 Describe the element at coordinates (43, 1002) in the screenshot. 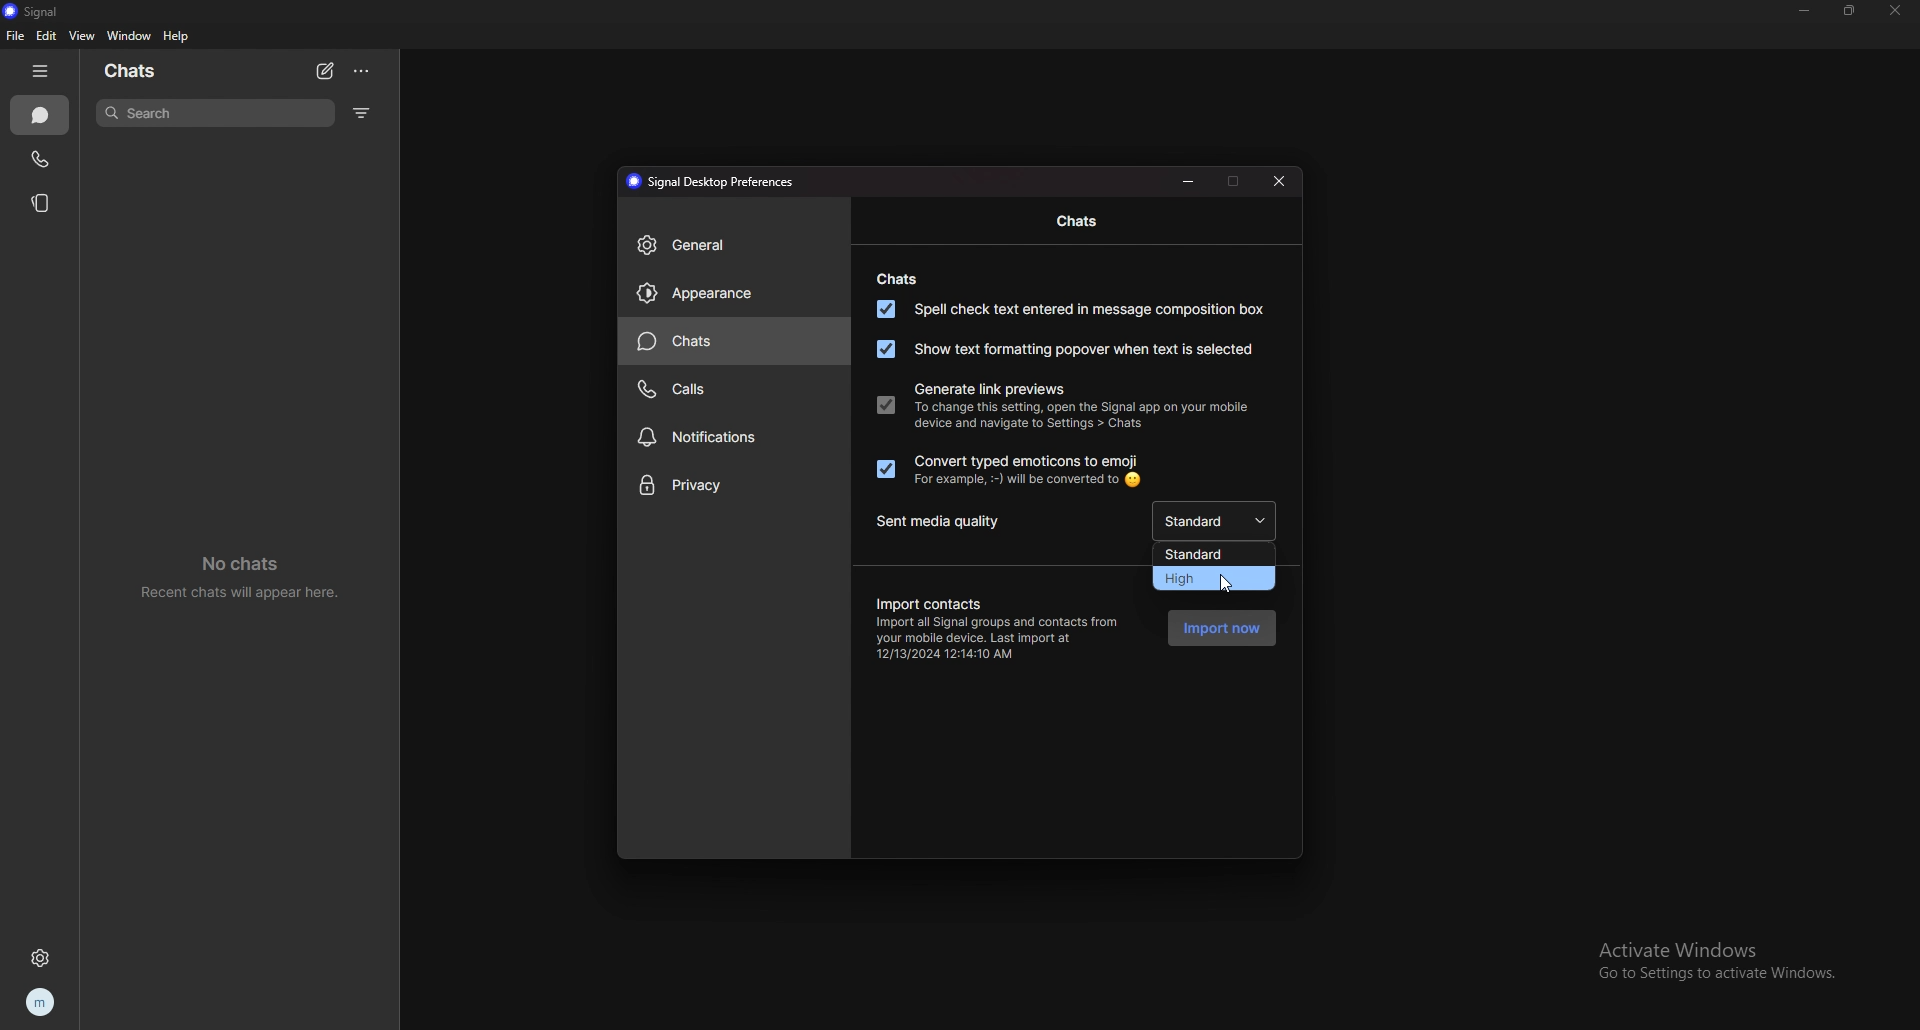

I see `profile` at that location.